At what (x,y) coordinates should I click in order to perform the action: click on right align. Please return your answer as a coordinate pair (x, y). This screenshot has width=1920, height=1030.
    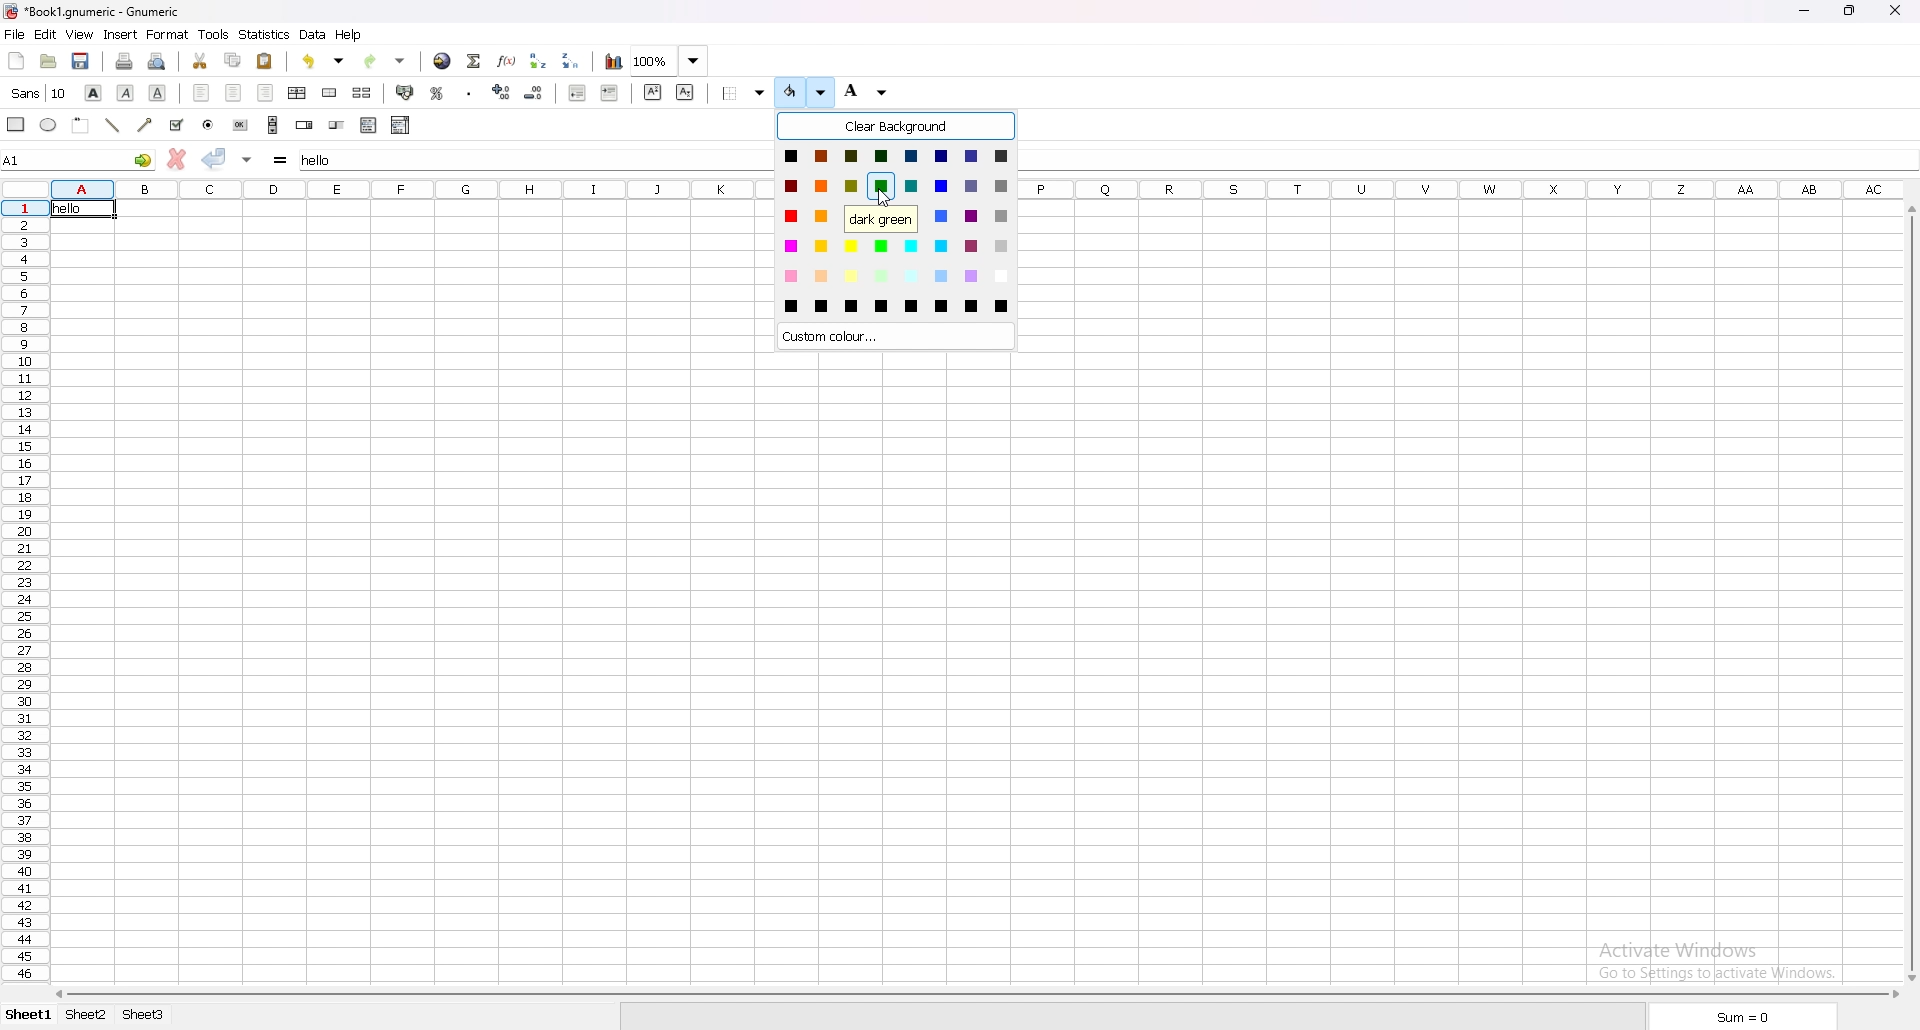
    Looking at the image, I should click on (268, 94).